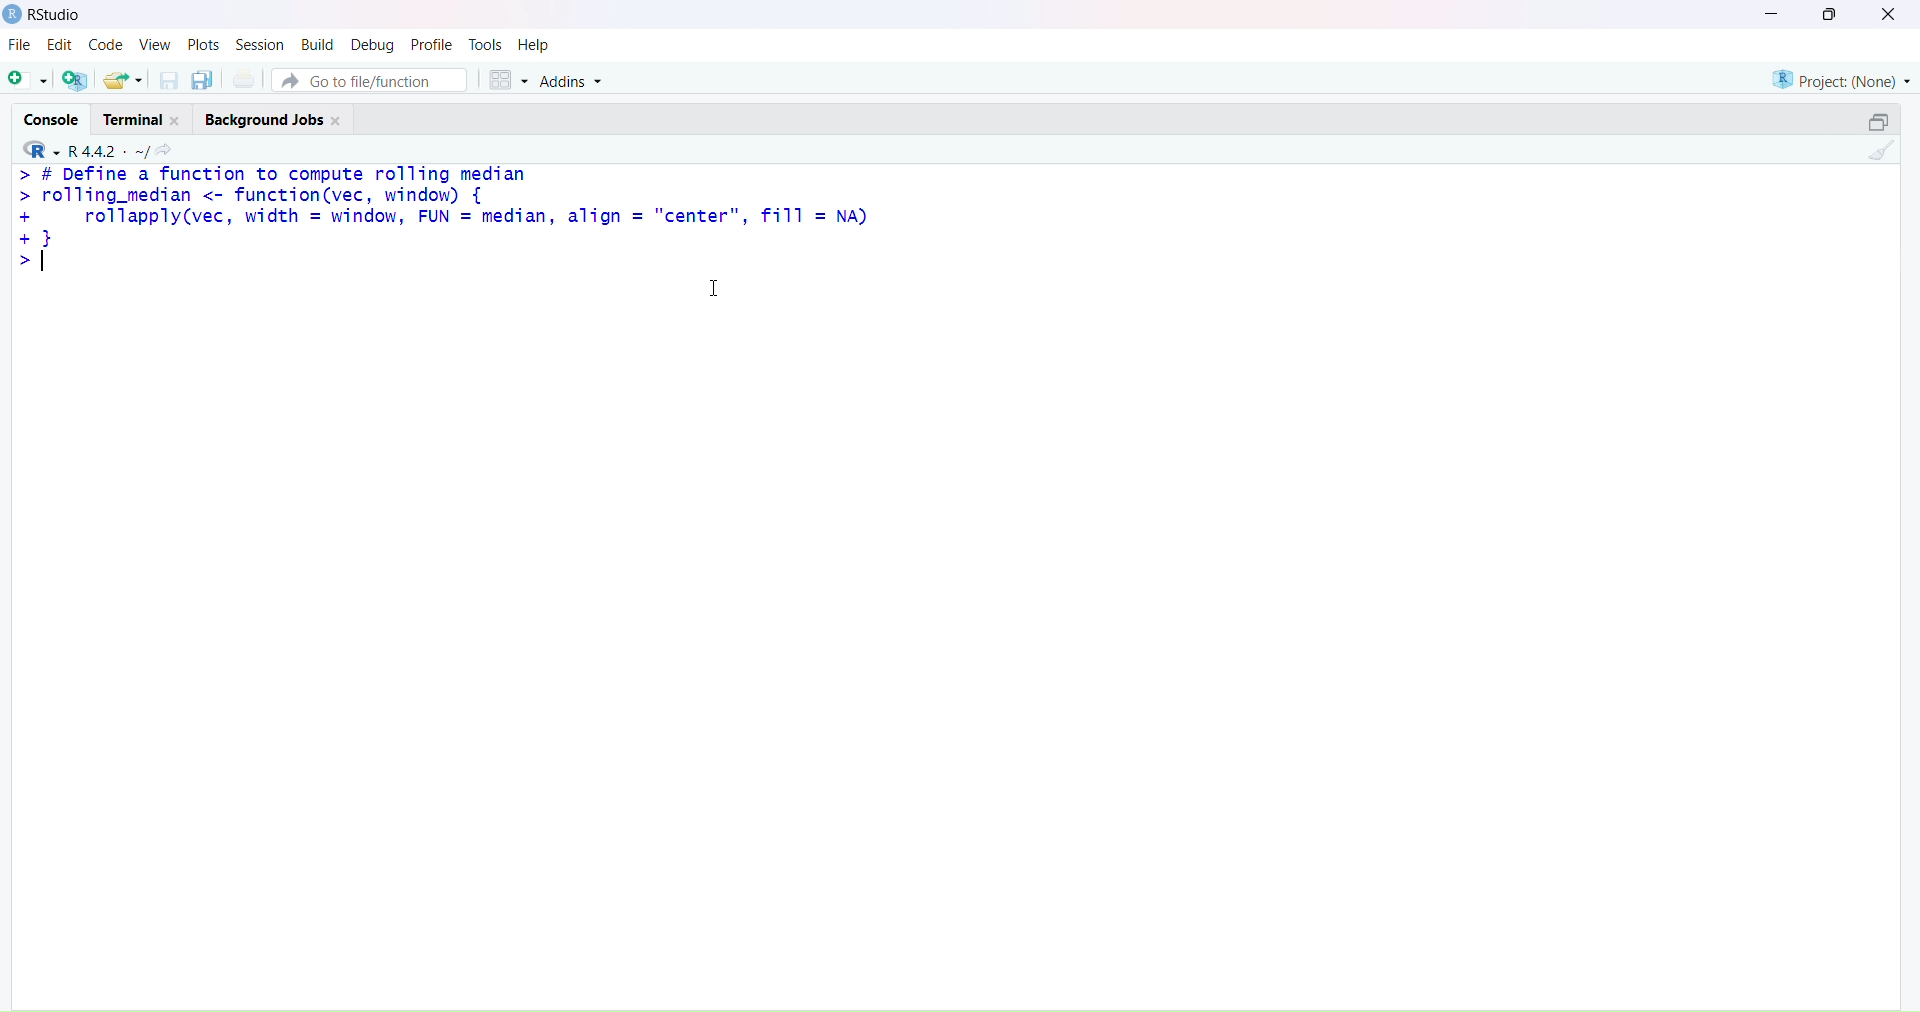  Describe the element at coordinates (108, 151) in the screenshot. I see `R 4.4.2 ~/` at that location.